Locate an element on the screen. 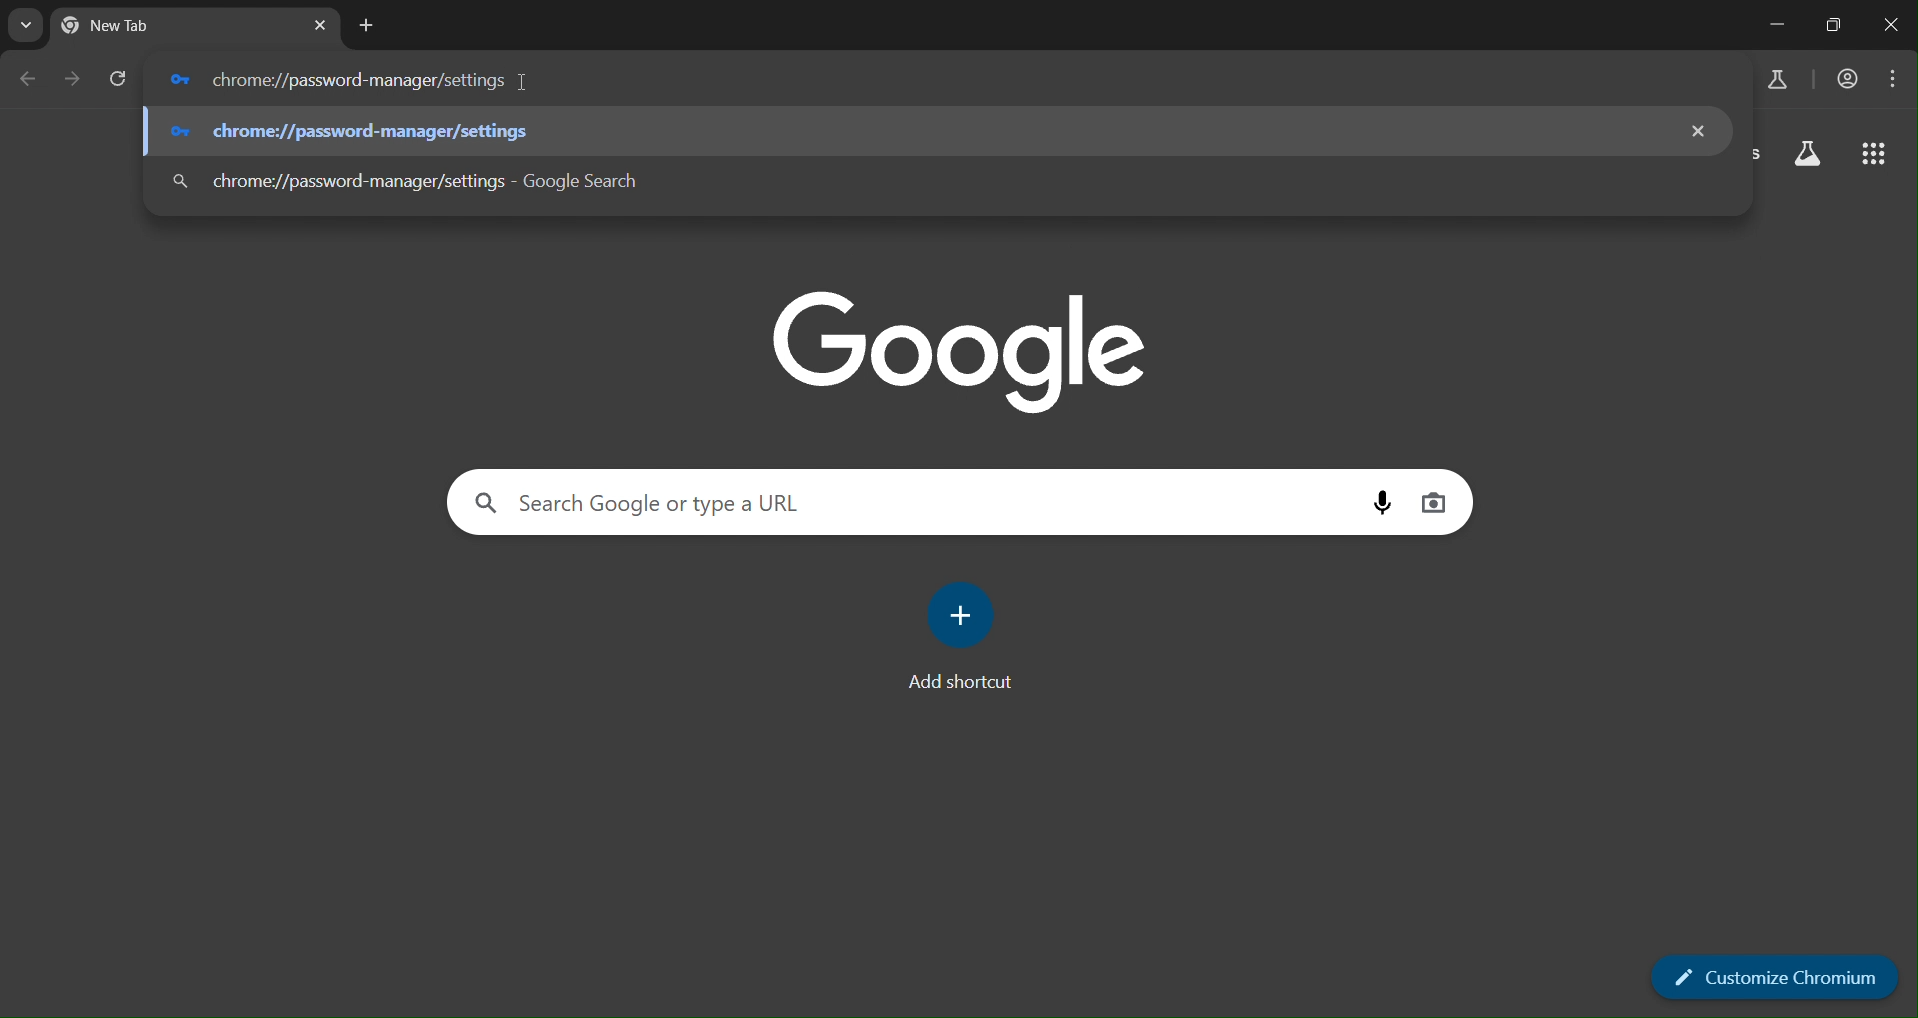 The height and width of the screenshot is (1018, 1918). new tab is located at coordinates (370, 26).